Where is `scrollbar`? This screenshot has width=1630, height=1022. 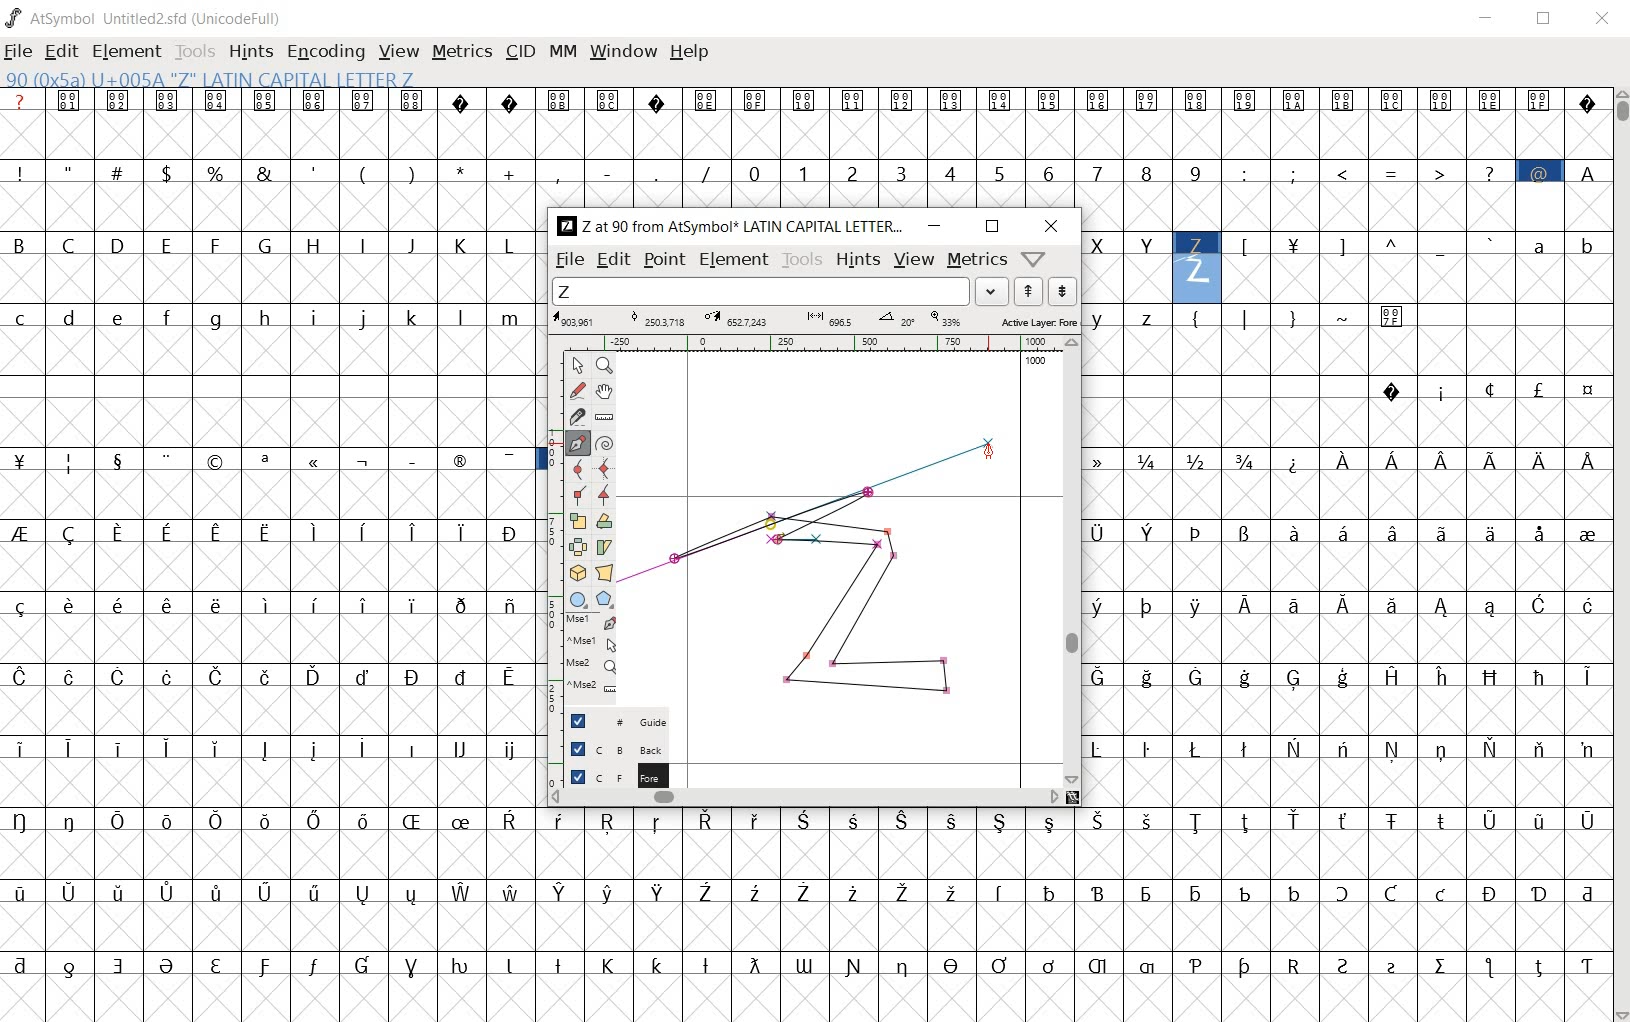 scrollbar is located at coordinates (1620, 553).